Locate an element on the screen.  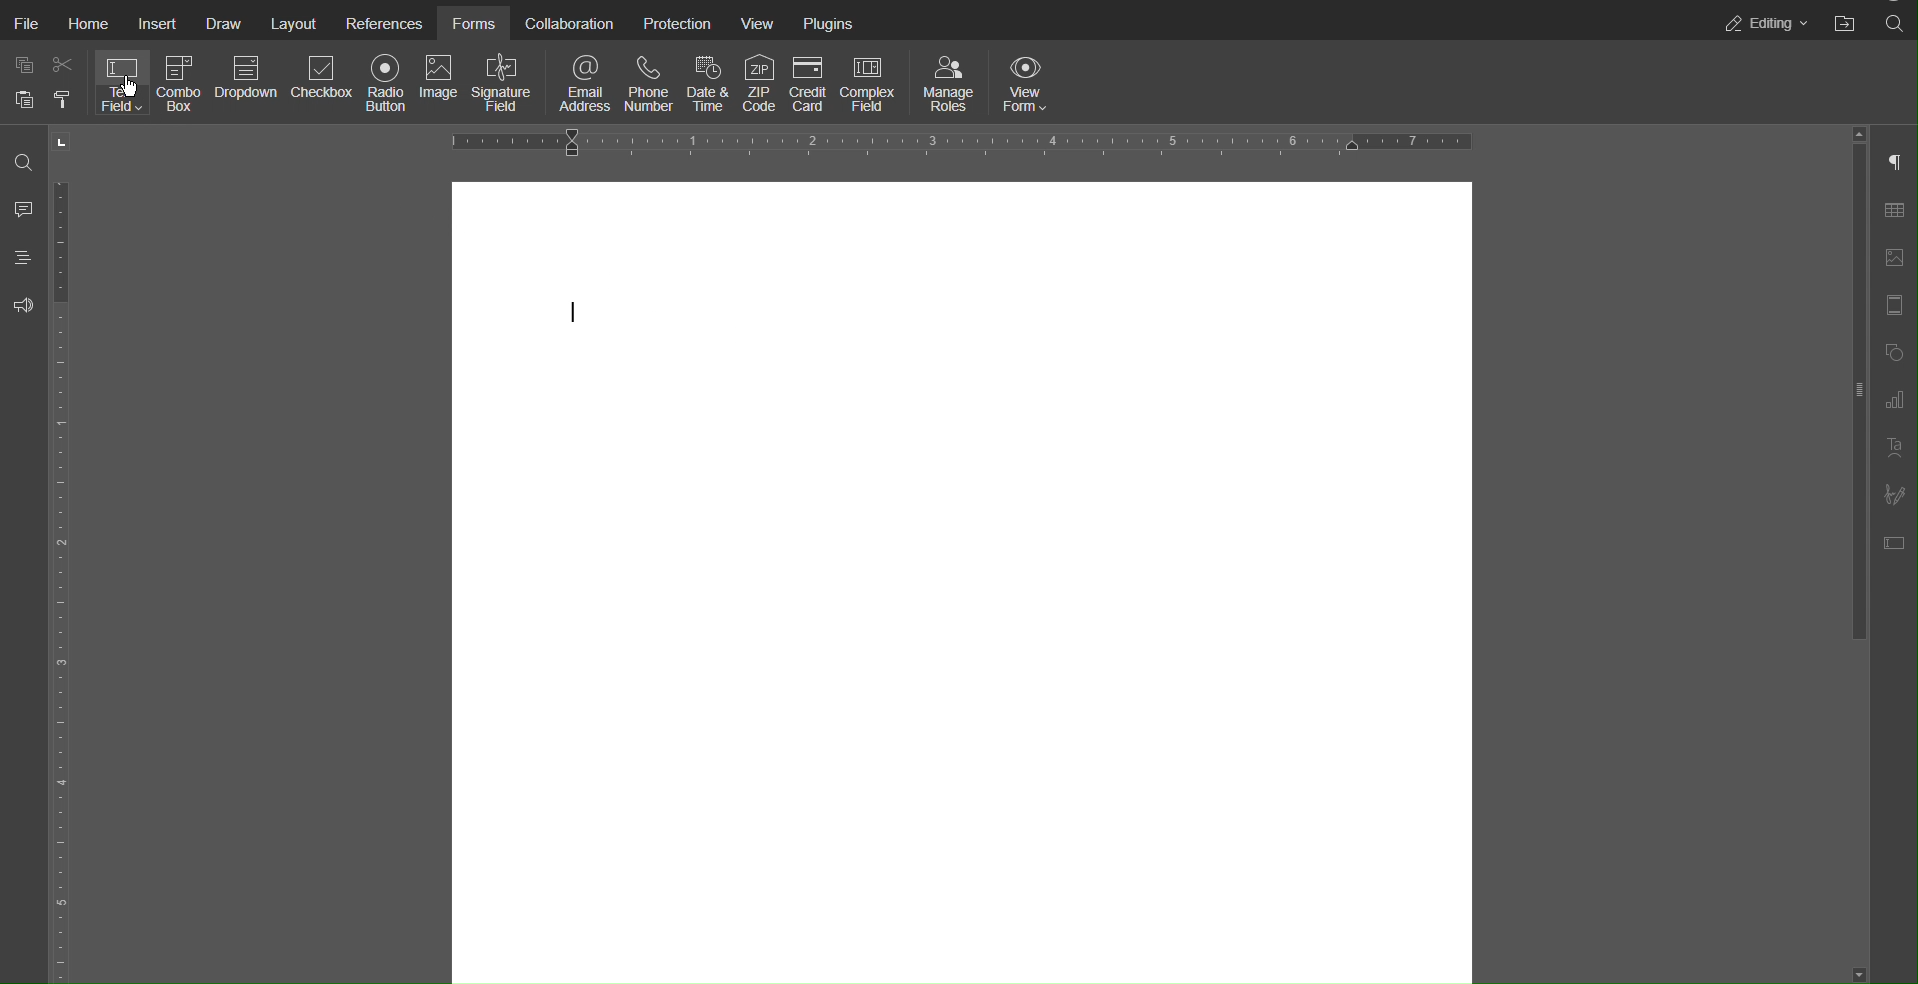
Collaboration is located at coordinates (570, 25).